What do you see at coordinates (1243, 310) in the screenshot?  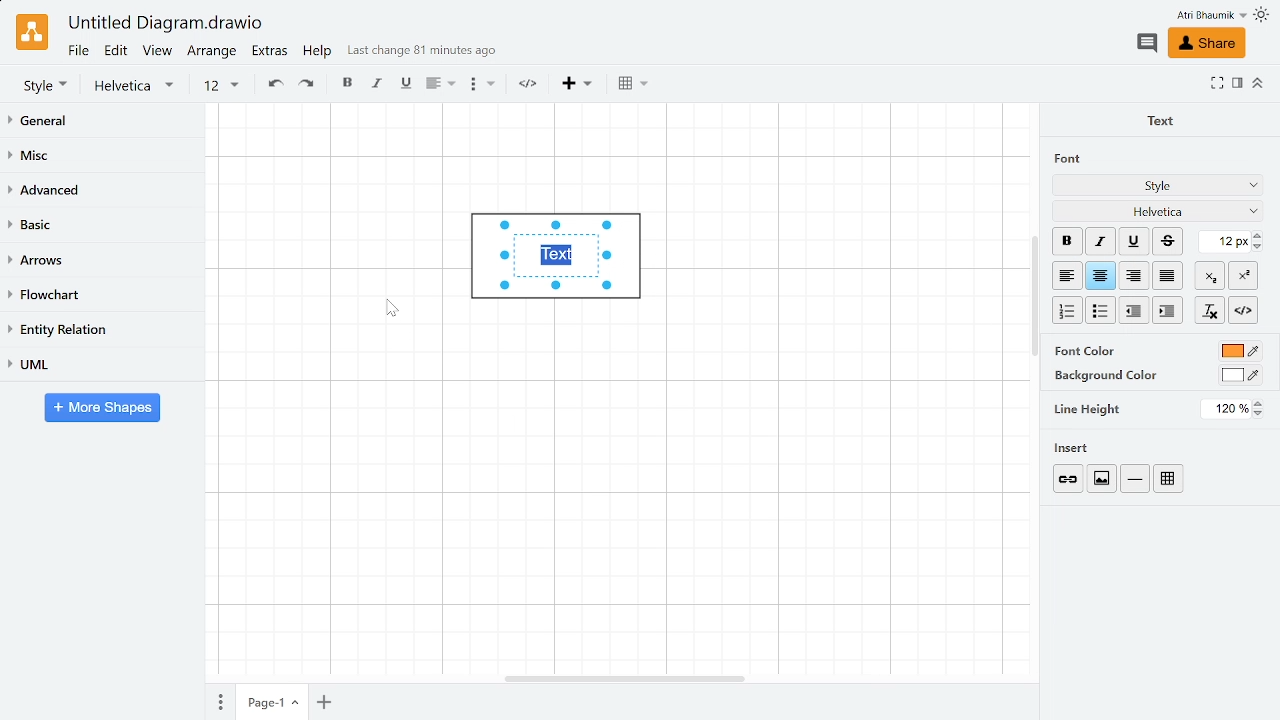 I see `HTML` at bounding box center [1243, 310].